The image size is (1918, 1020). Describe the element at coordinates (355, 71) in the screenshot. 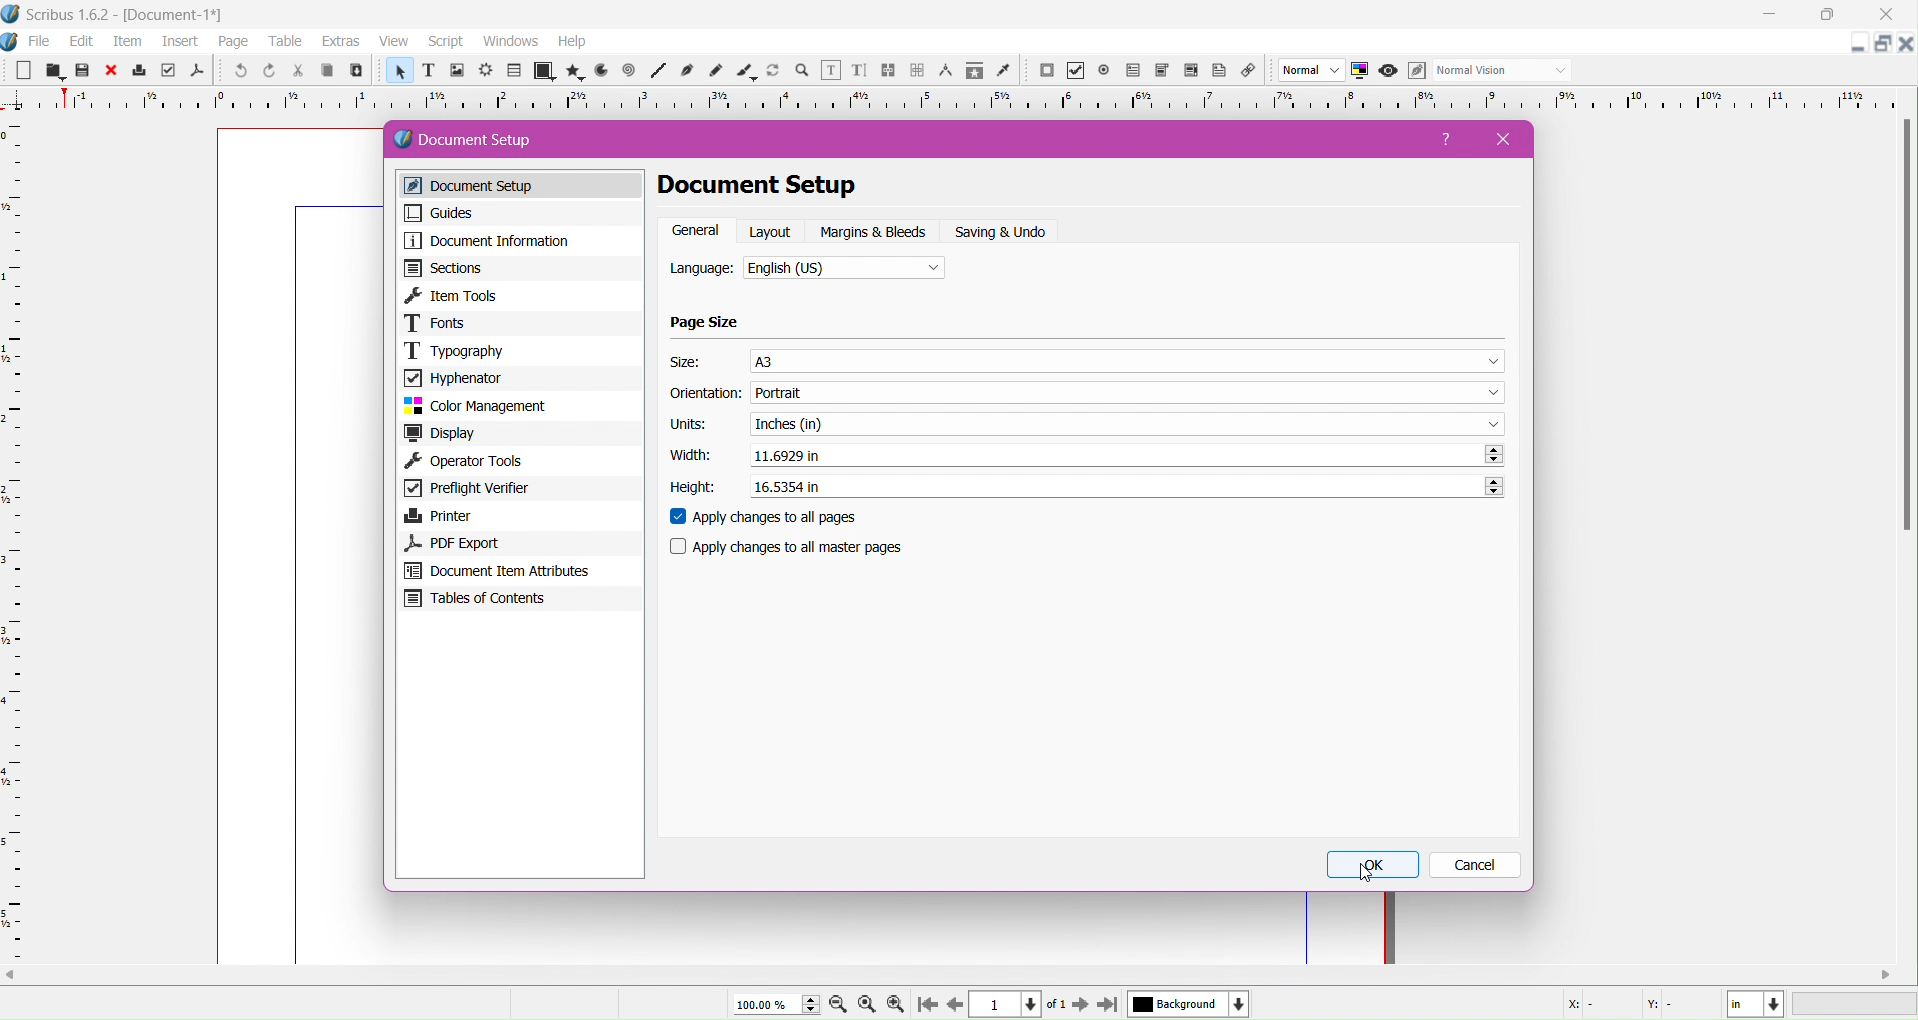

I see `paste` at that location.